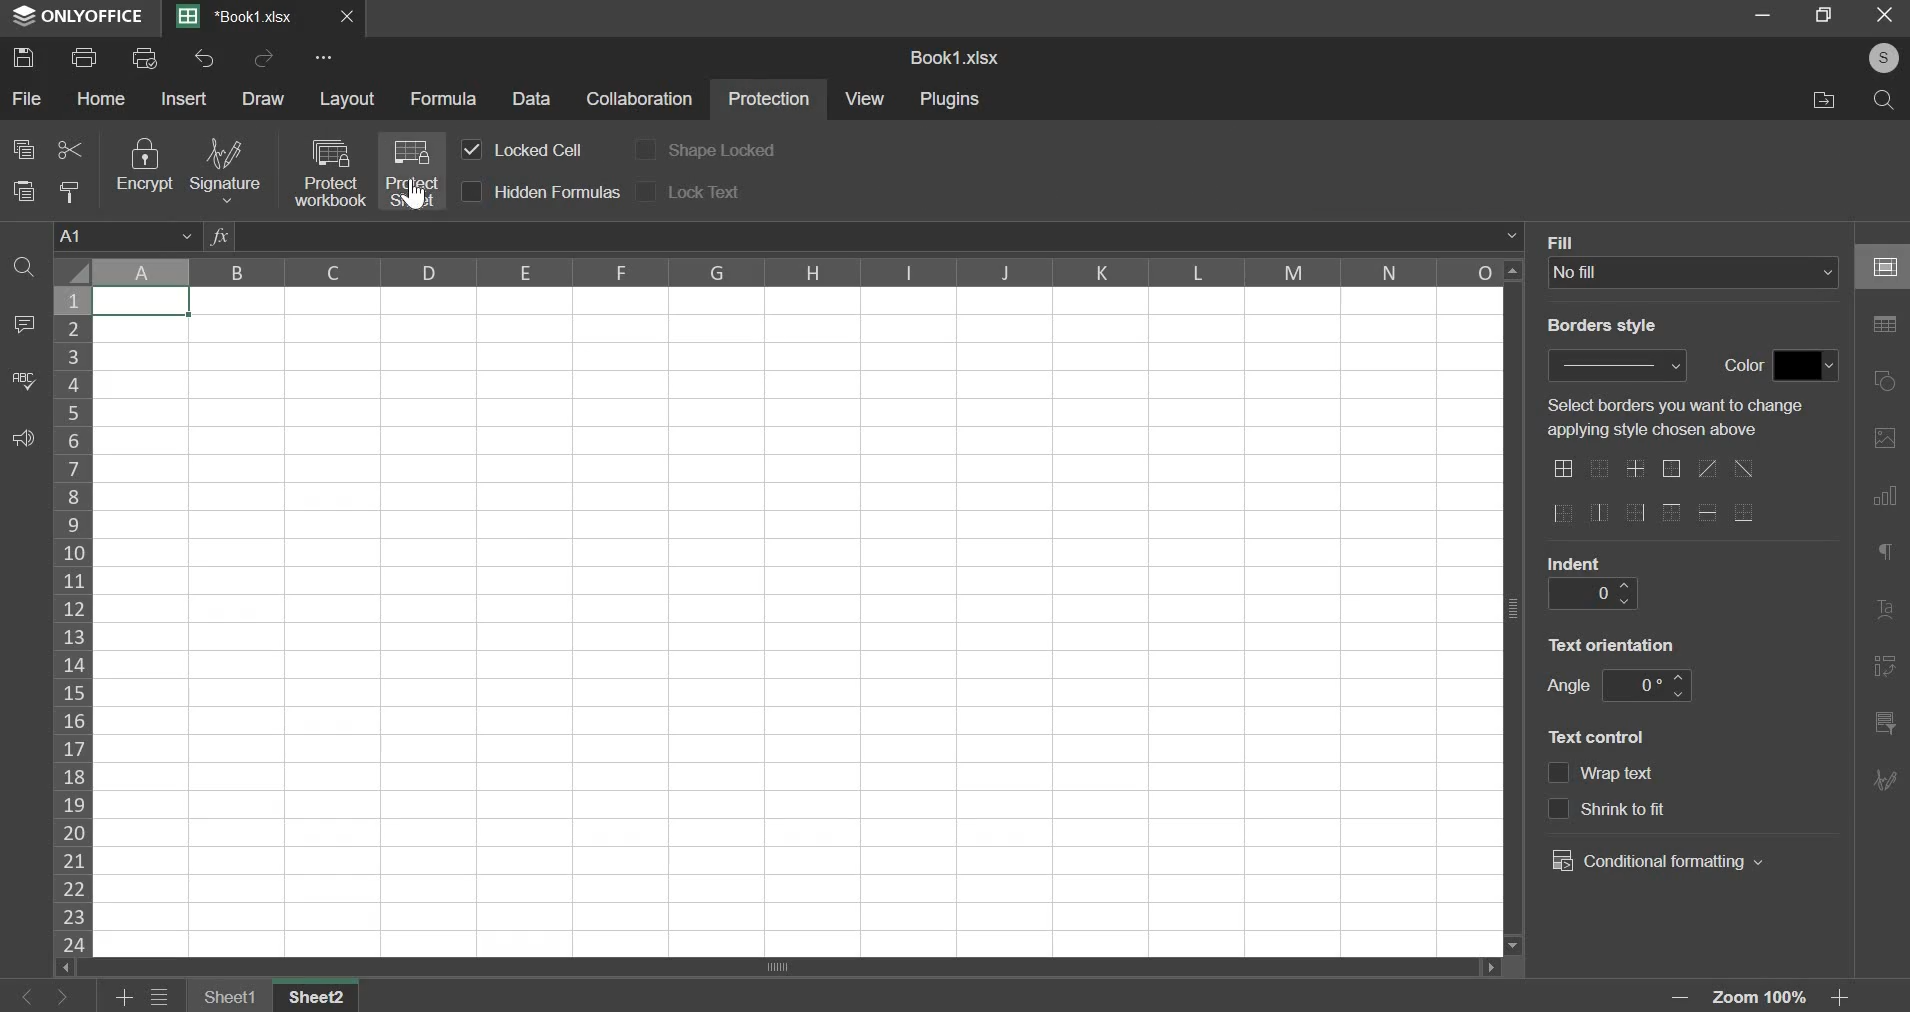  I want to click on right side bar, so click(1888, 551).